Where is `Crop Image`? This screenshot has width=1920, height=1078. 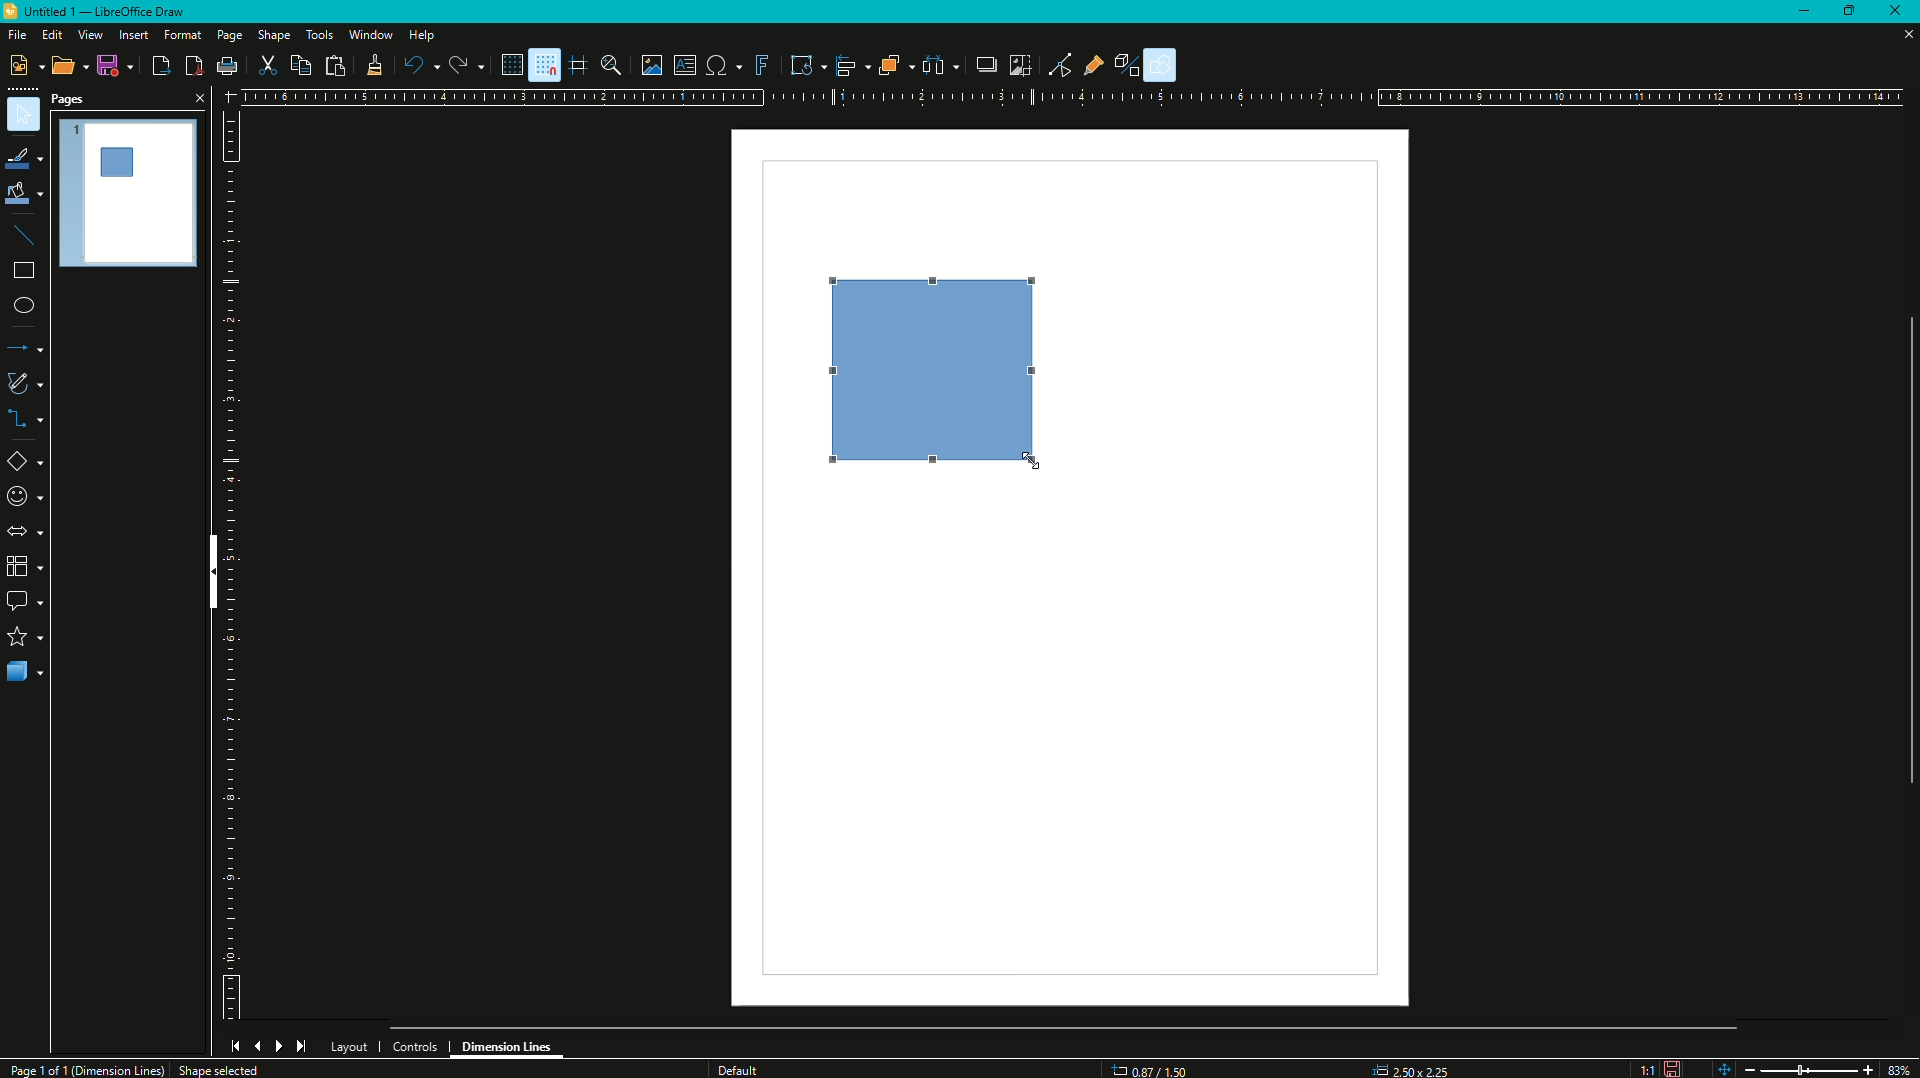 Crop Image is located at coordinates (1015, 63).